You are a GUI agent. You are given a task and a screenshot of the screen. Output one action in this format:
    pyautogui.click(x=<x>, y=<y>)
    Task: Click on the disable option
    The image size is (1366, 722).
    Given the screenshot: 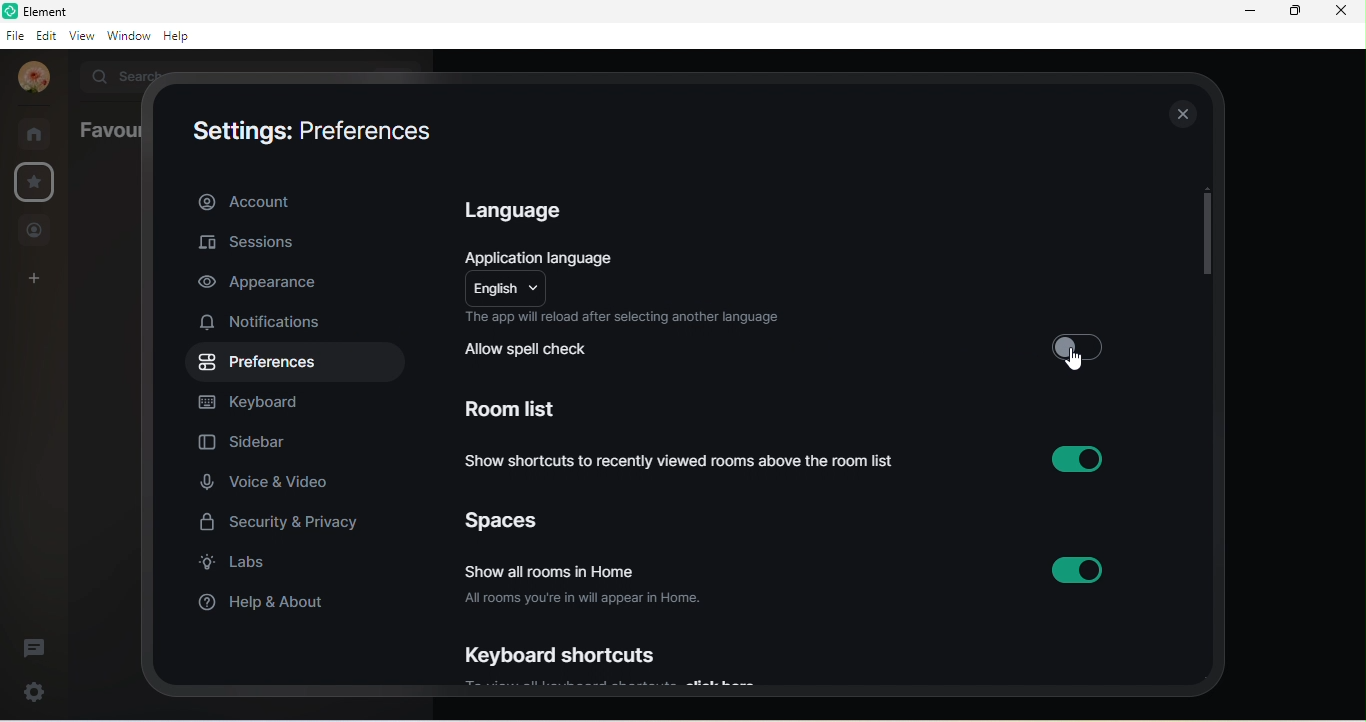 What is the action you would take?
    pyautogui.click(x=1074, y=351)
    